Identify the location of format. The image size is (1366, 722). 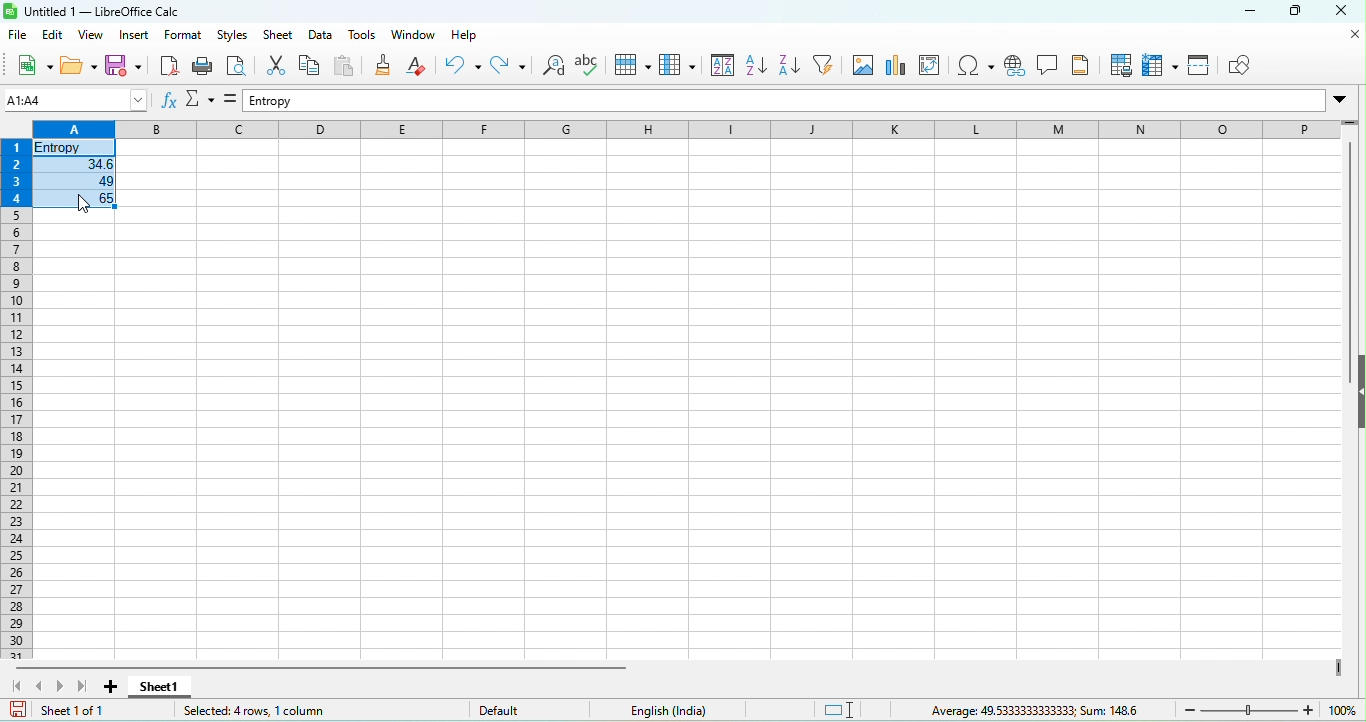
(181, 37).